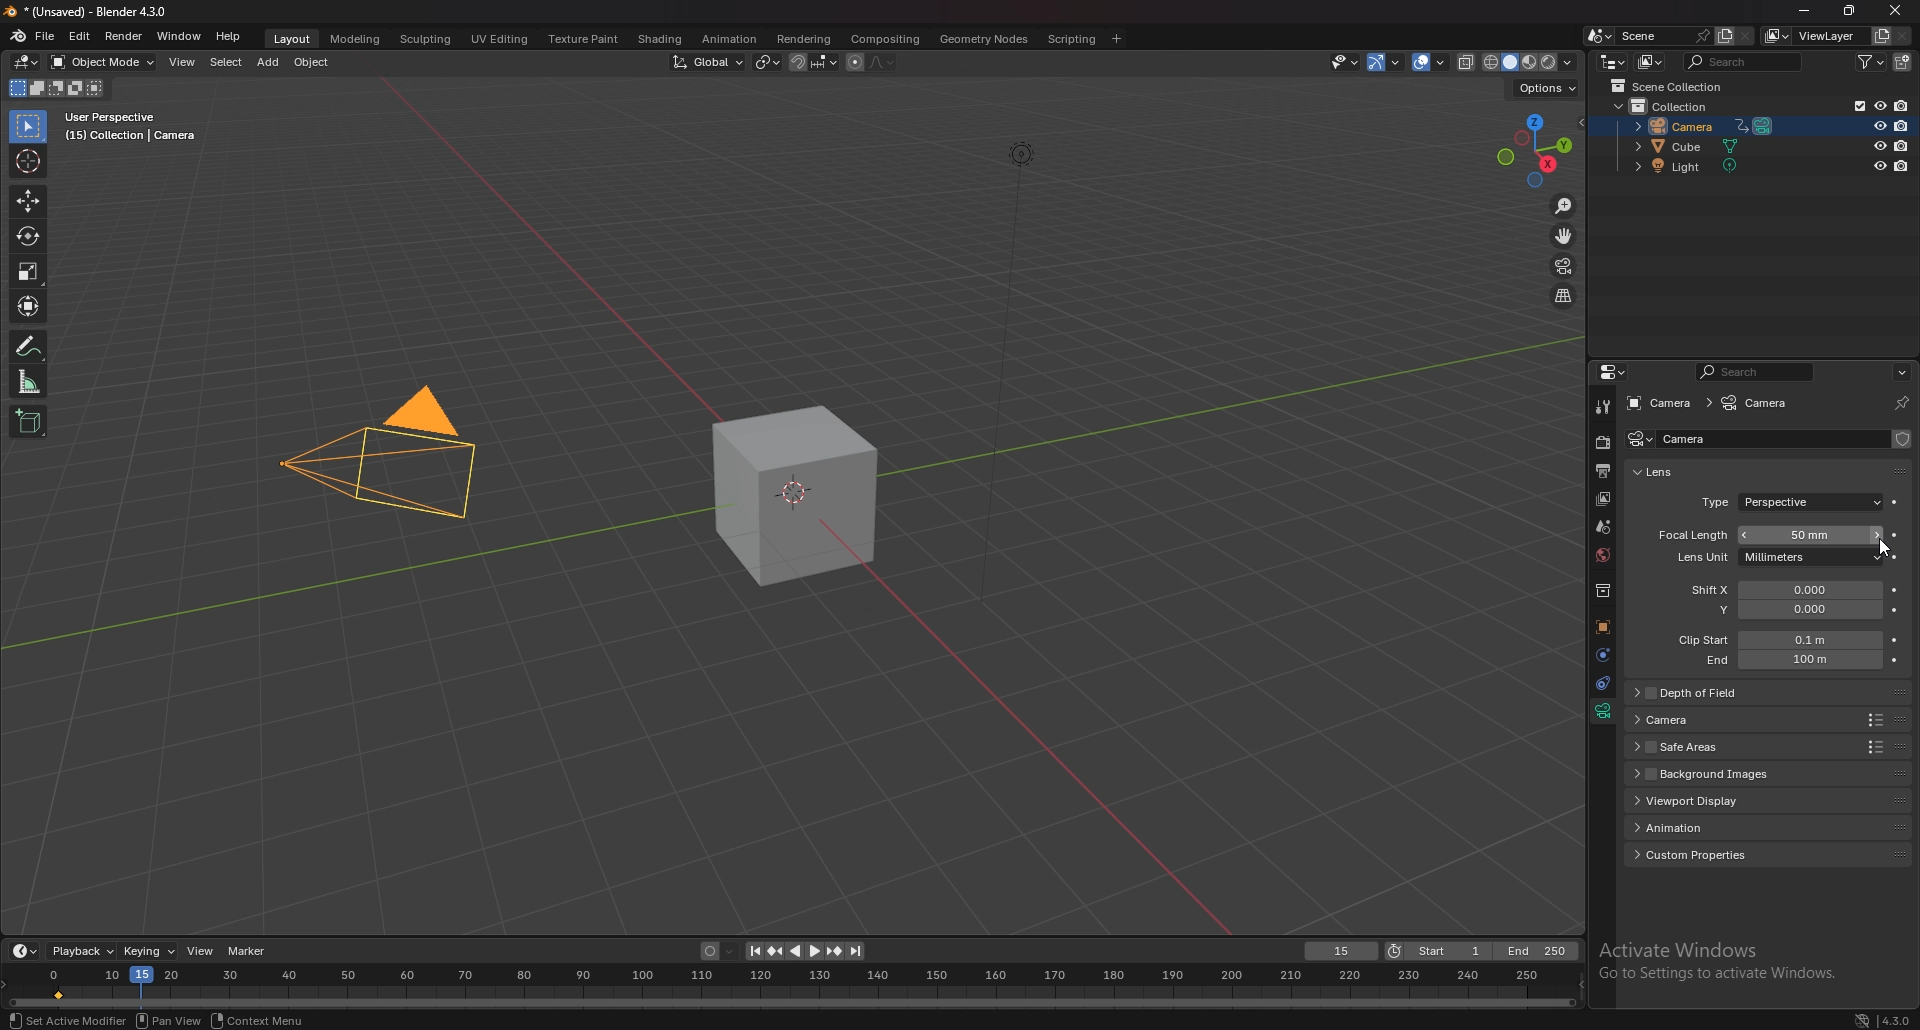  What do you see at coordinates (1661, 36) in the screenshot?
I see `scene` at bounding box center [1661, 36].